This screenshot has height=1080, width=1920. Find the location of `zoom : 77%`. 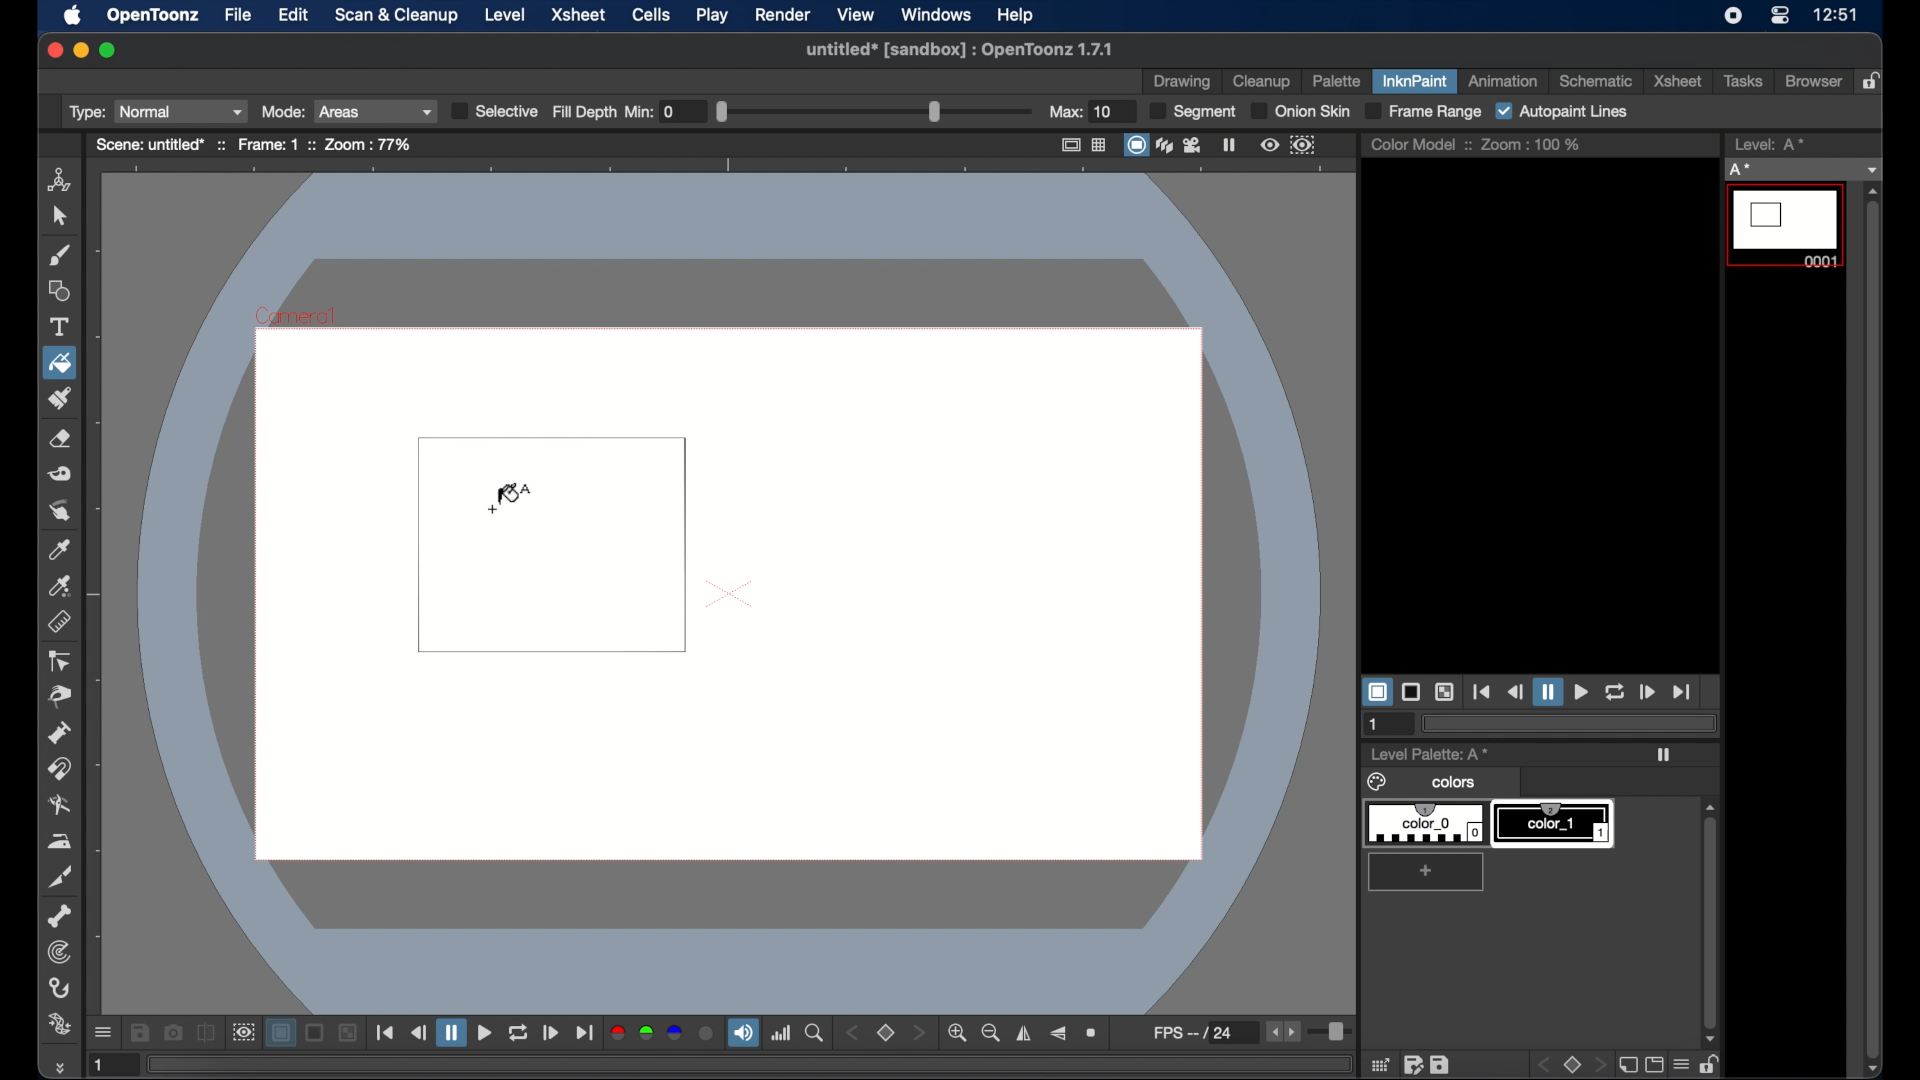

zoom : 77% is located at coordinates (364, 144).